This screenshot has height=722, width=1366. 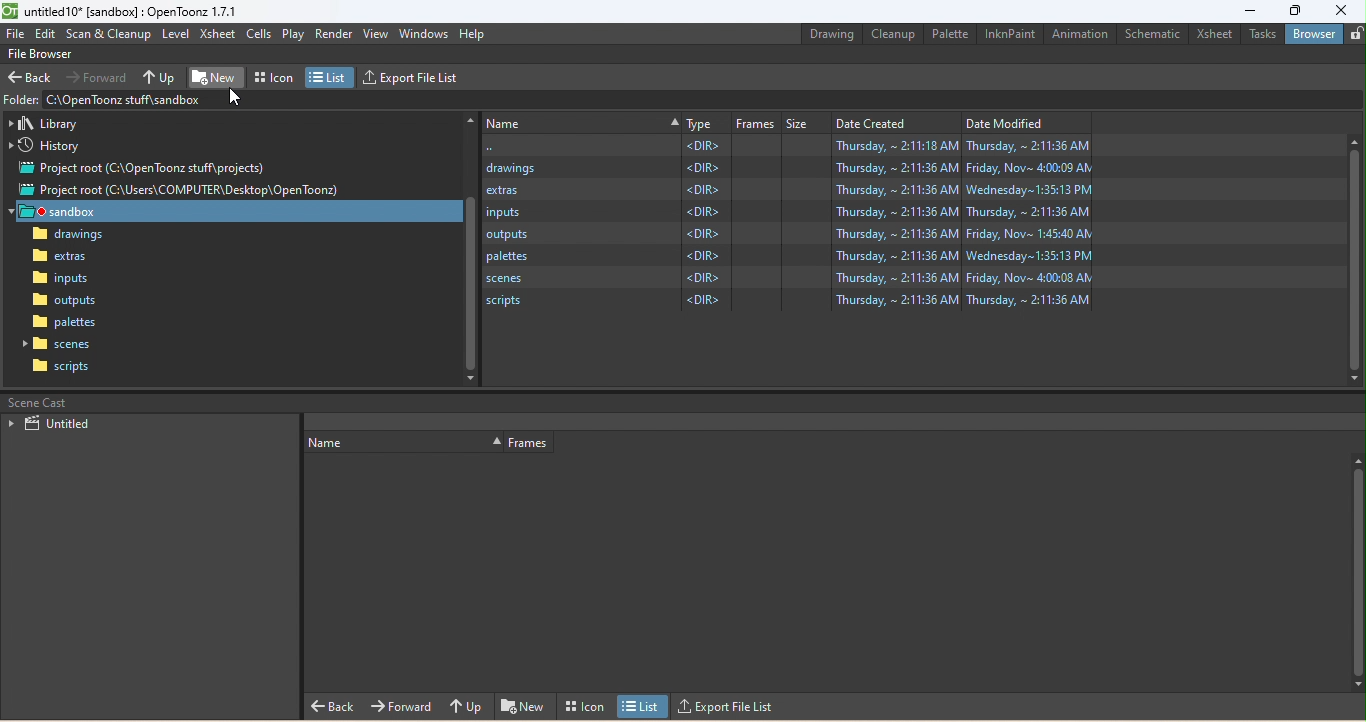 I want to click on New folder, so click(x=216, y=76).